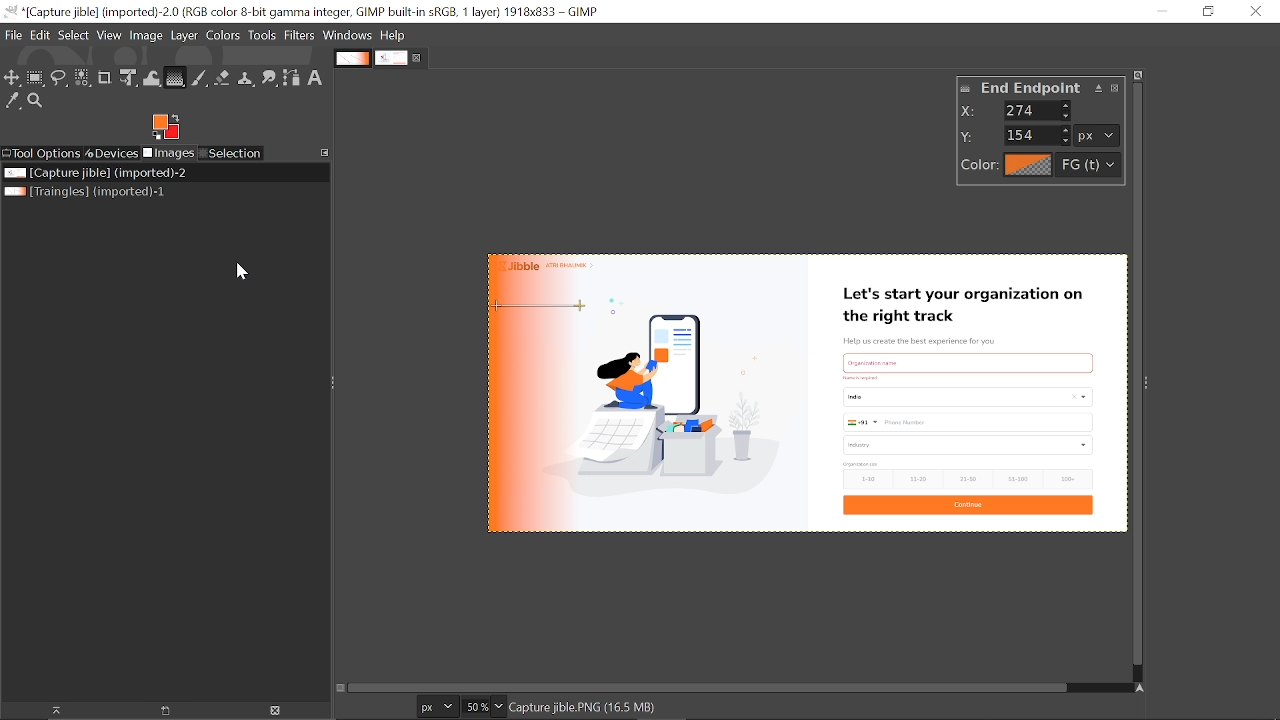 The width and height of the screenshot is (1280, 720). Describe the element at coordinates (112, 153) in the screenshot. I see `Devices` at that location.